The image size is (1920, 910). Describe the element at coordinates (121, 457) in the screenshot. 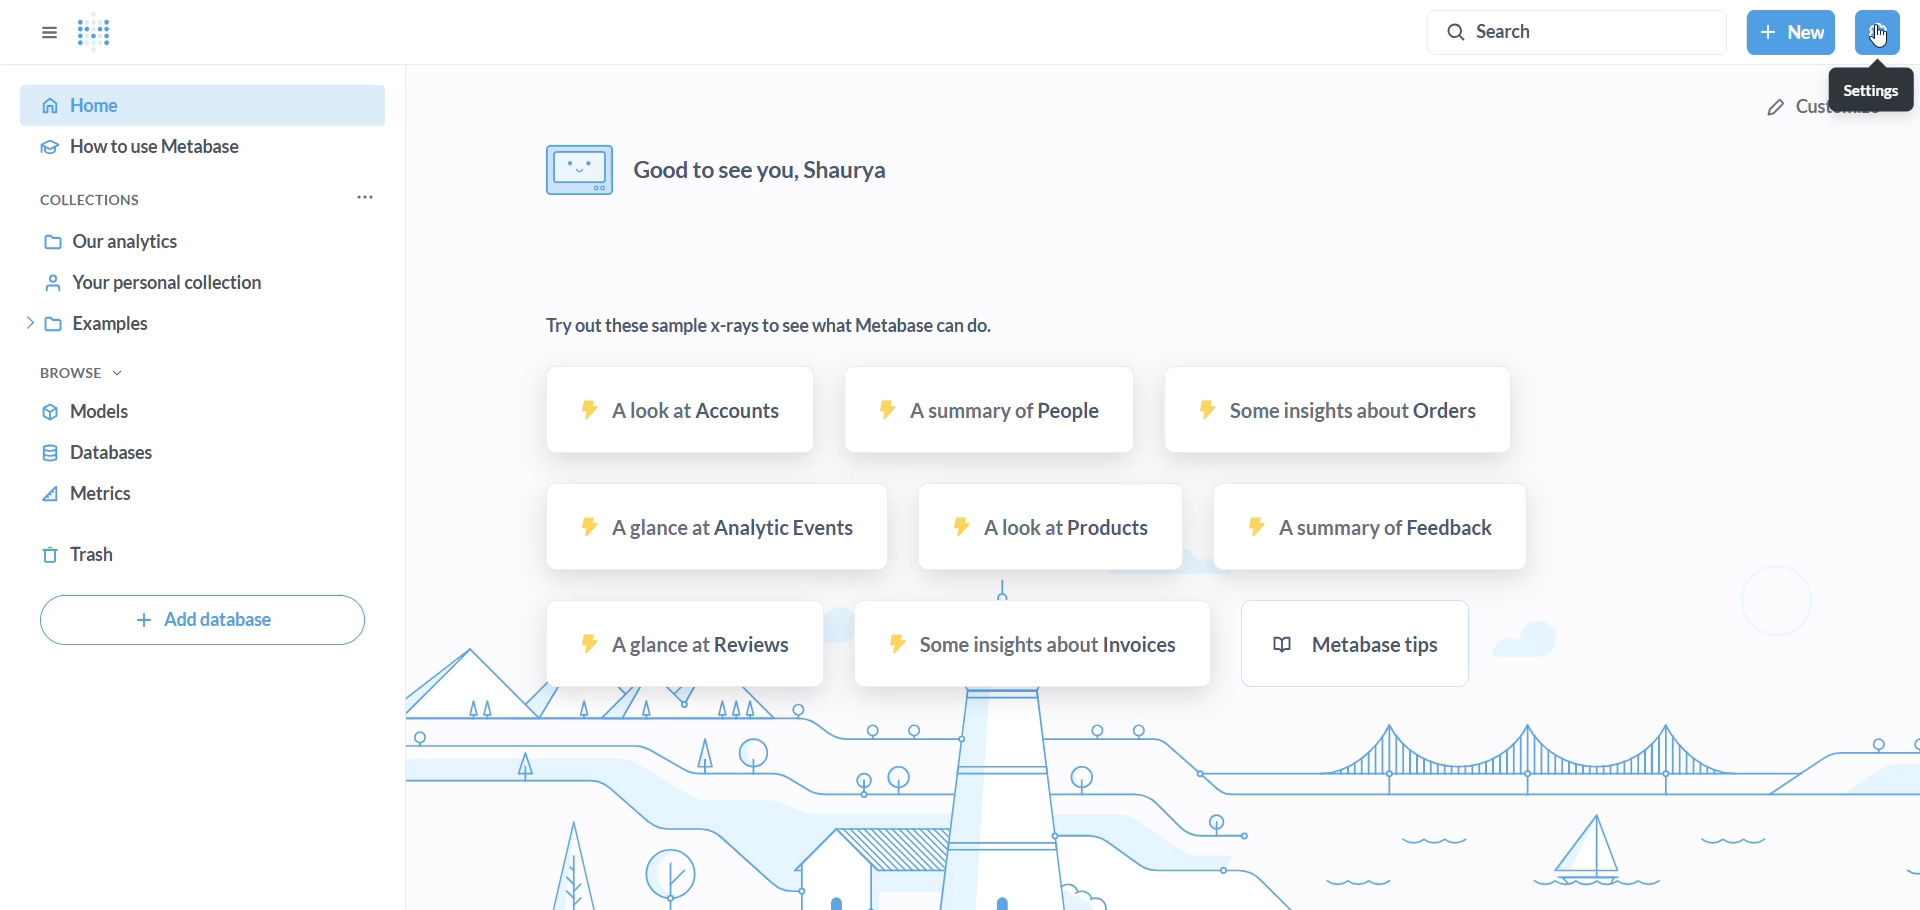

I see `databases` at that location.